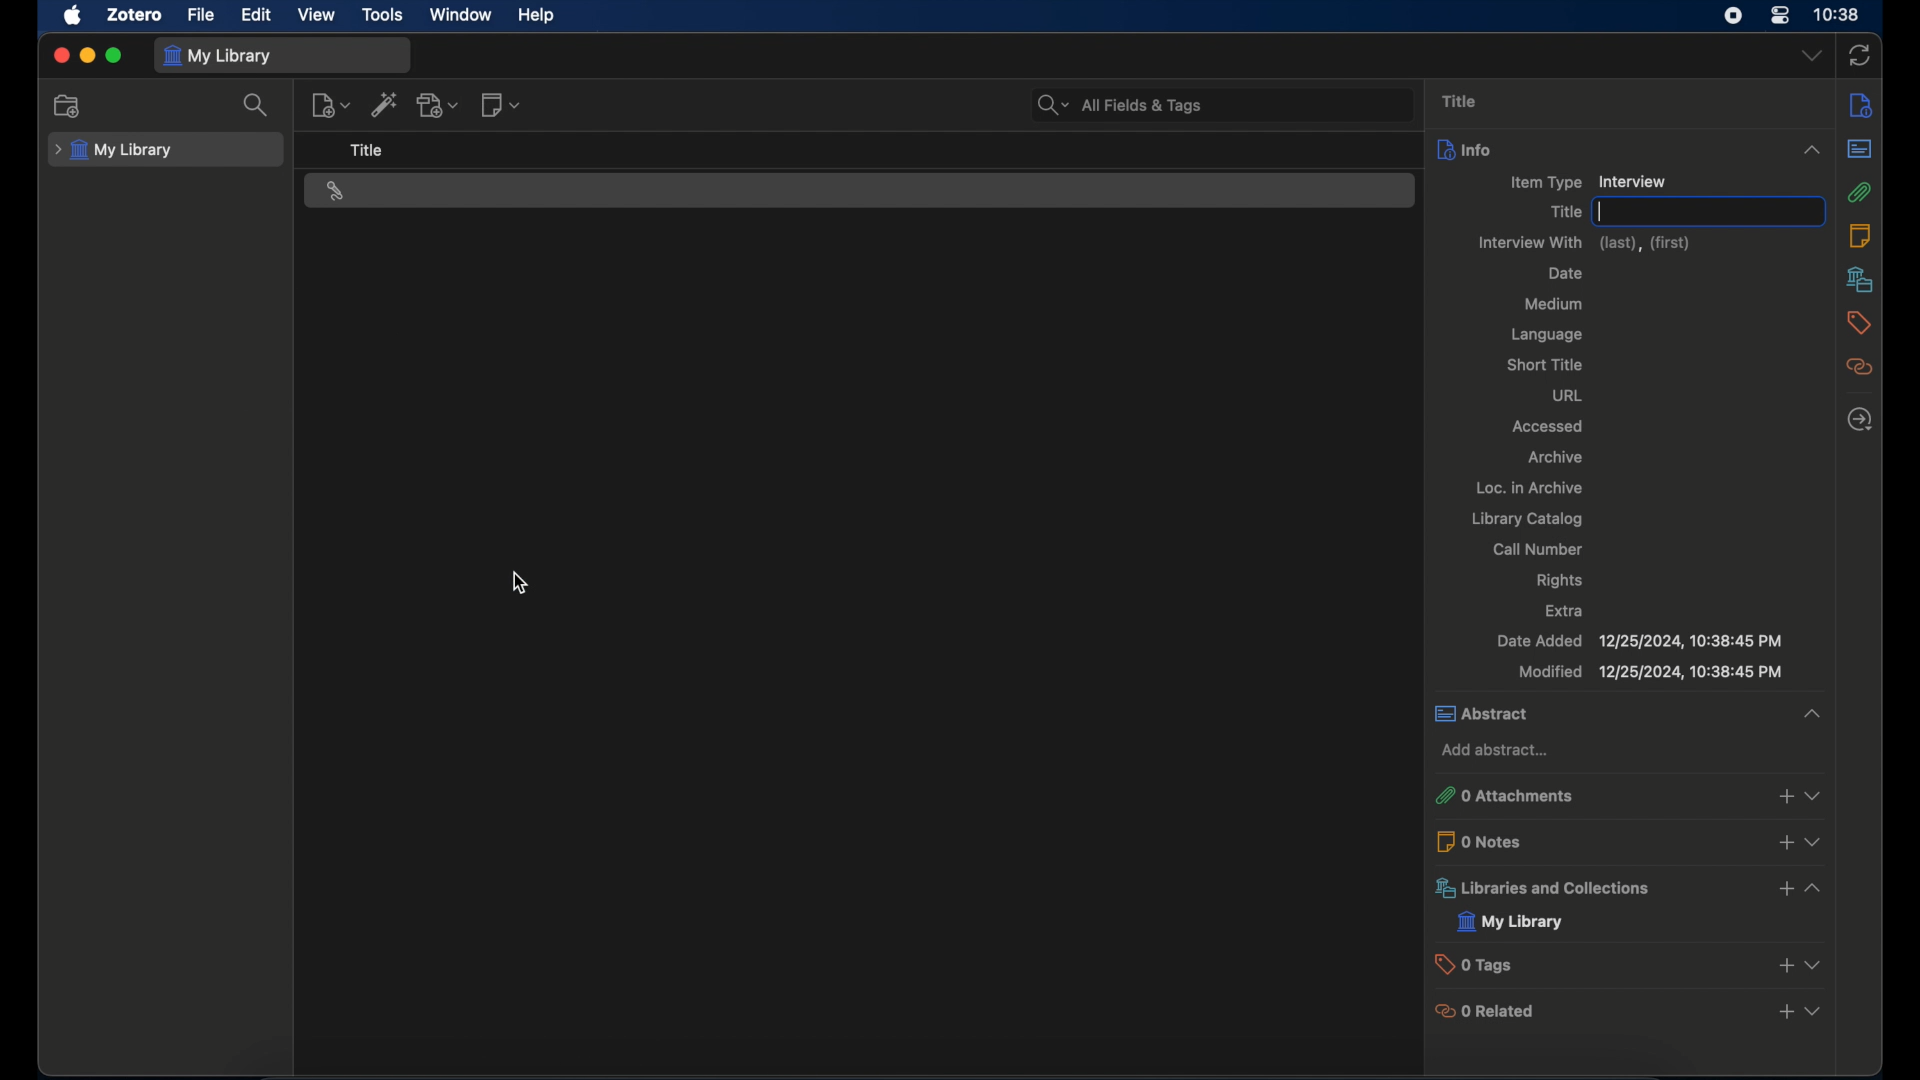 The image size is (1920, 1080). Describe the element at coordinates (114, 56) in the screenshot. I see `maximize` at that location.